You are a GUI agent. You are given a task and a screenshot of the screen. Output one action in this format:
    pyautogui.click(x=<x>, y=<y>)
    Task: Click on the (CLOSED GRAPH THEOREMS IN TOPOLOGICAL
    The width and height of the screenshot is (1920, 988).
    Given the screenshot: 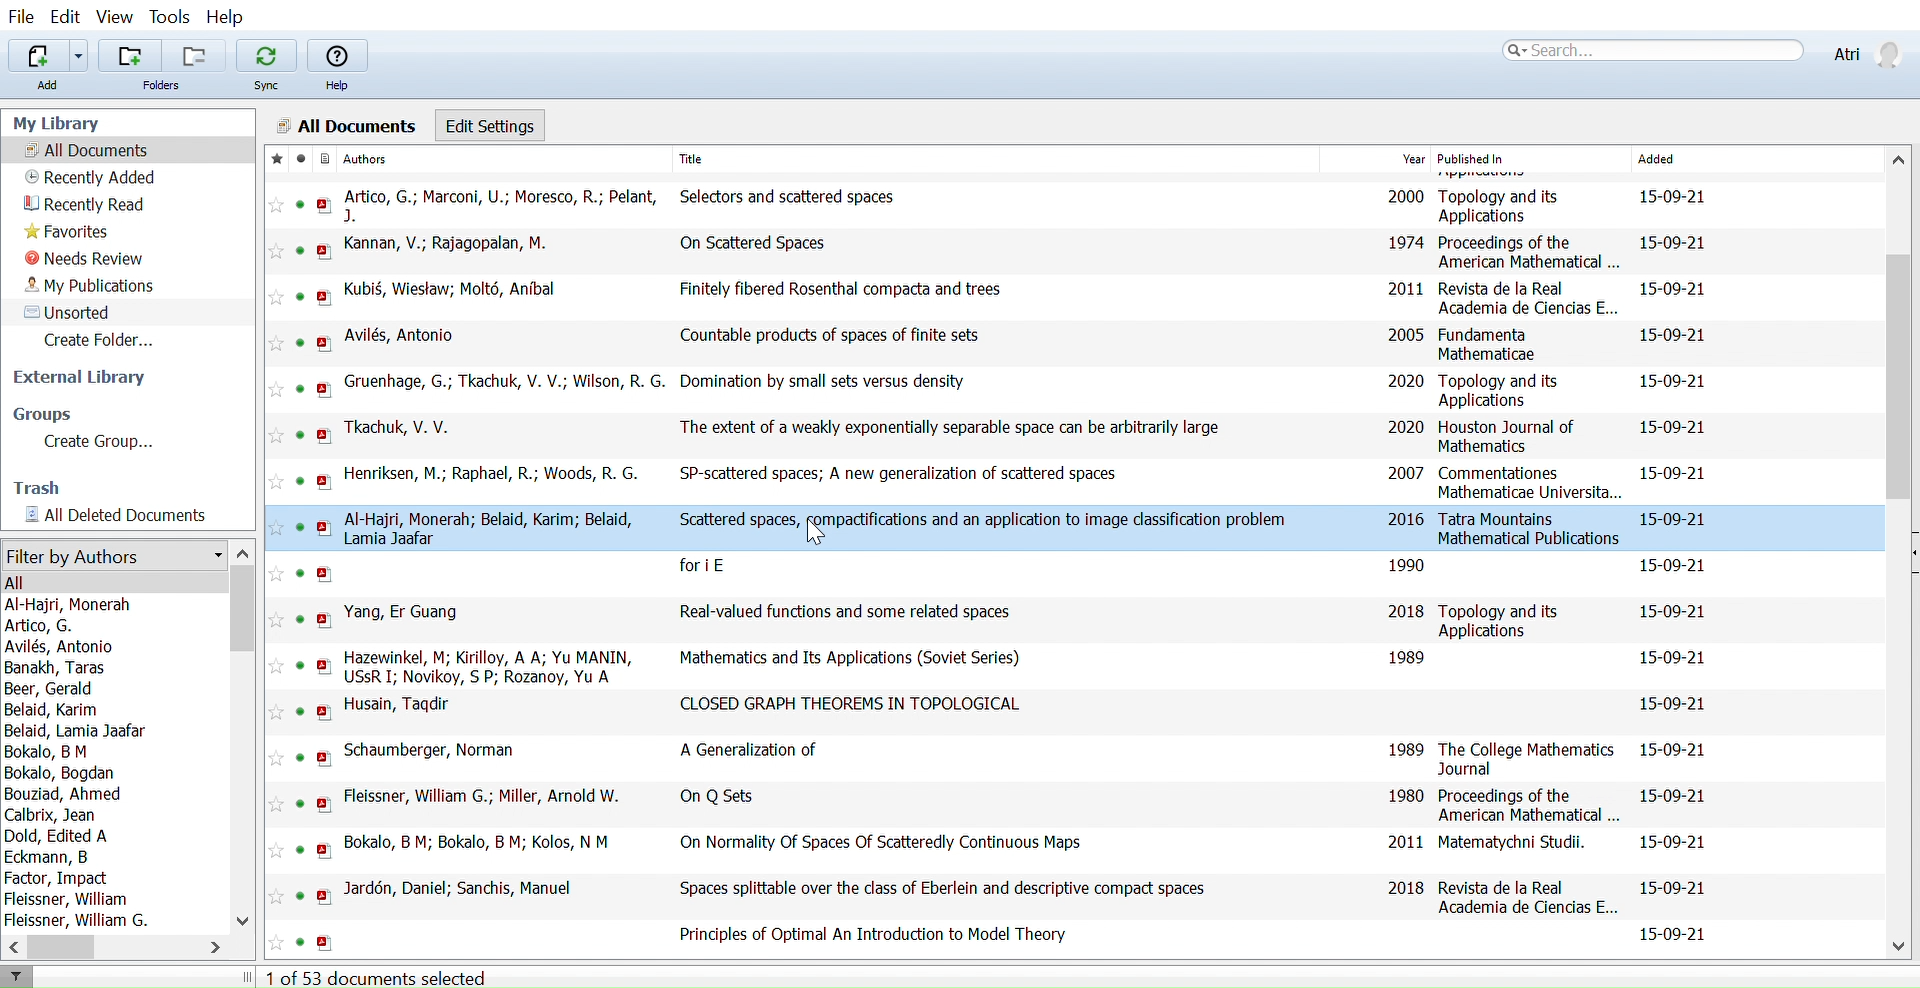 What is the action you would take?
    pyautogui.click(x=847, y=705)
    